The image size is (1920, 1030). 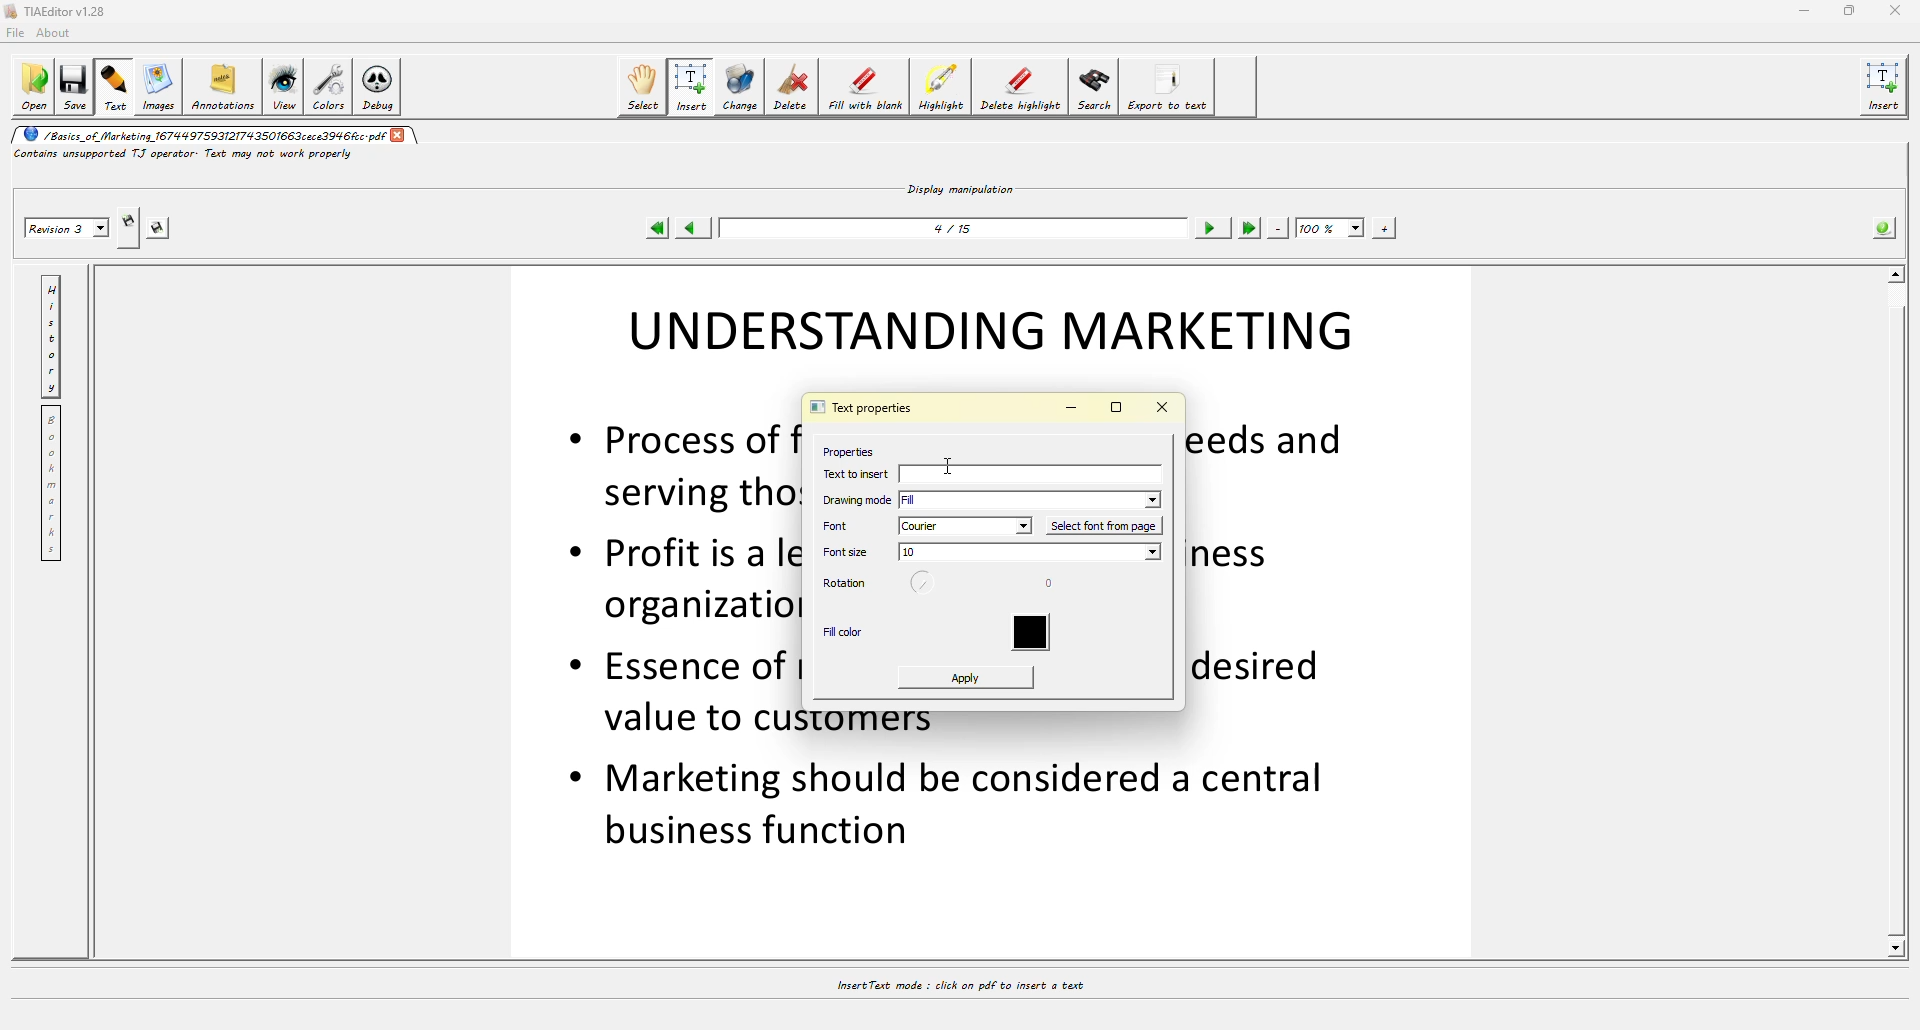 I want to click on TIAEditor v1.28, so click(x=62, y=11).